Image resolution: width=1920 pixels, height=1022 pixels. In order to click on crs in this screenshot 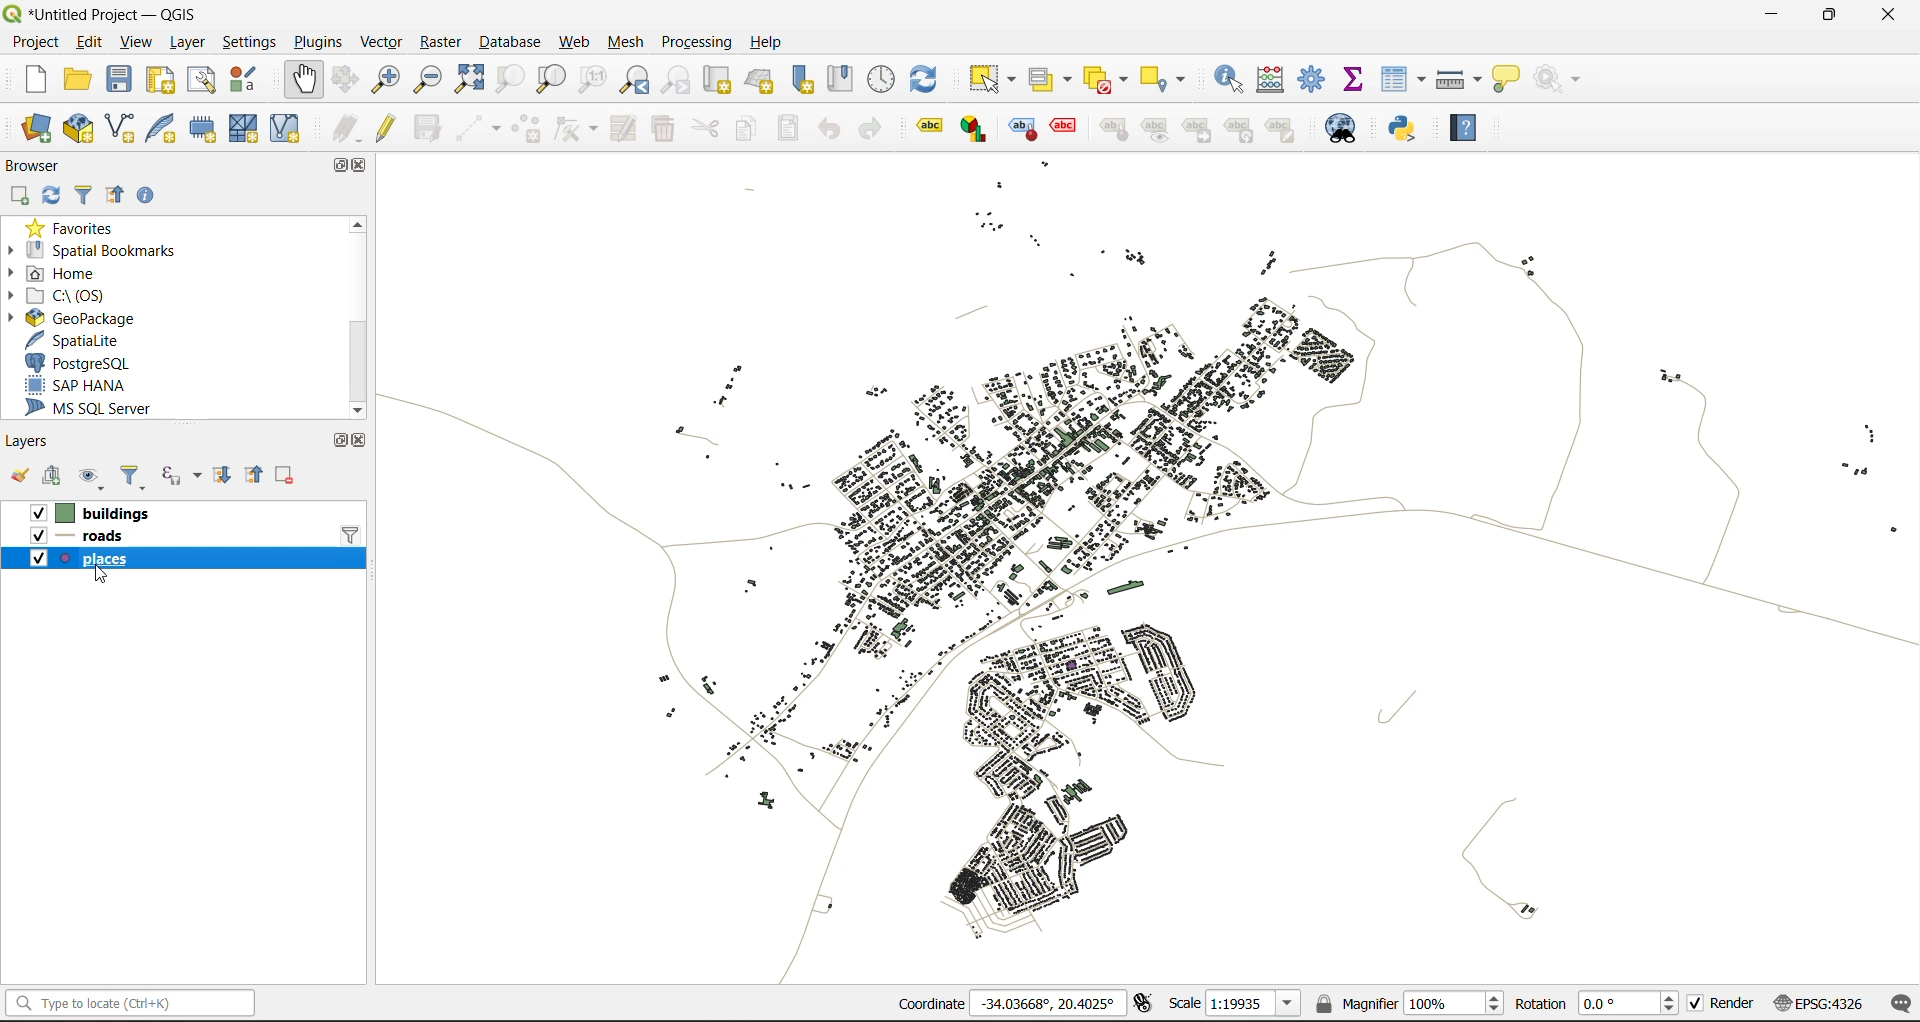, I will do `click(1818, 1006)`.